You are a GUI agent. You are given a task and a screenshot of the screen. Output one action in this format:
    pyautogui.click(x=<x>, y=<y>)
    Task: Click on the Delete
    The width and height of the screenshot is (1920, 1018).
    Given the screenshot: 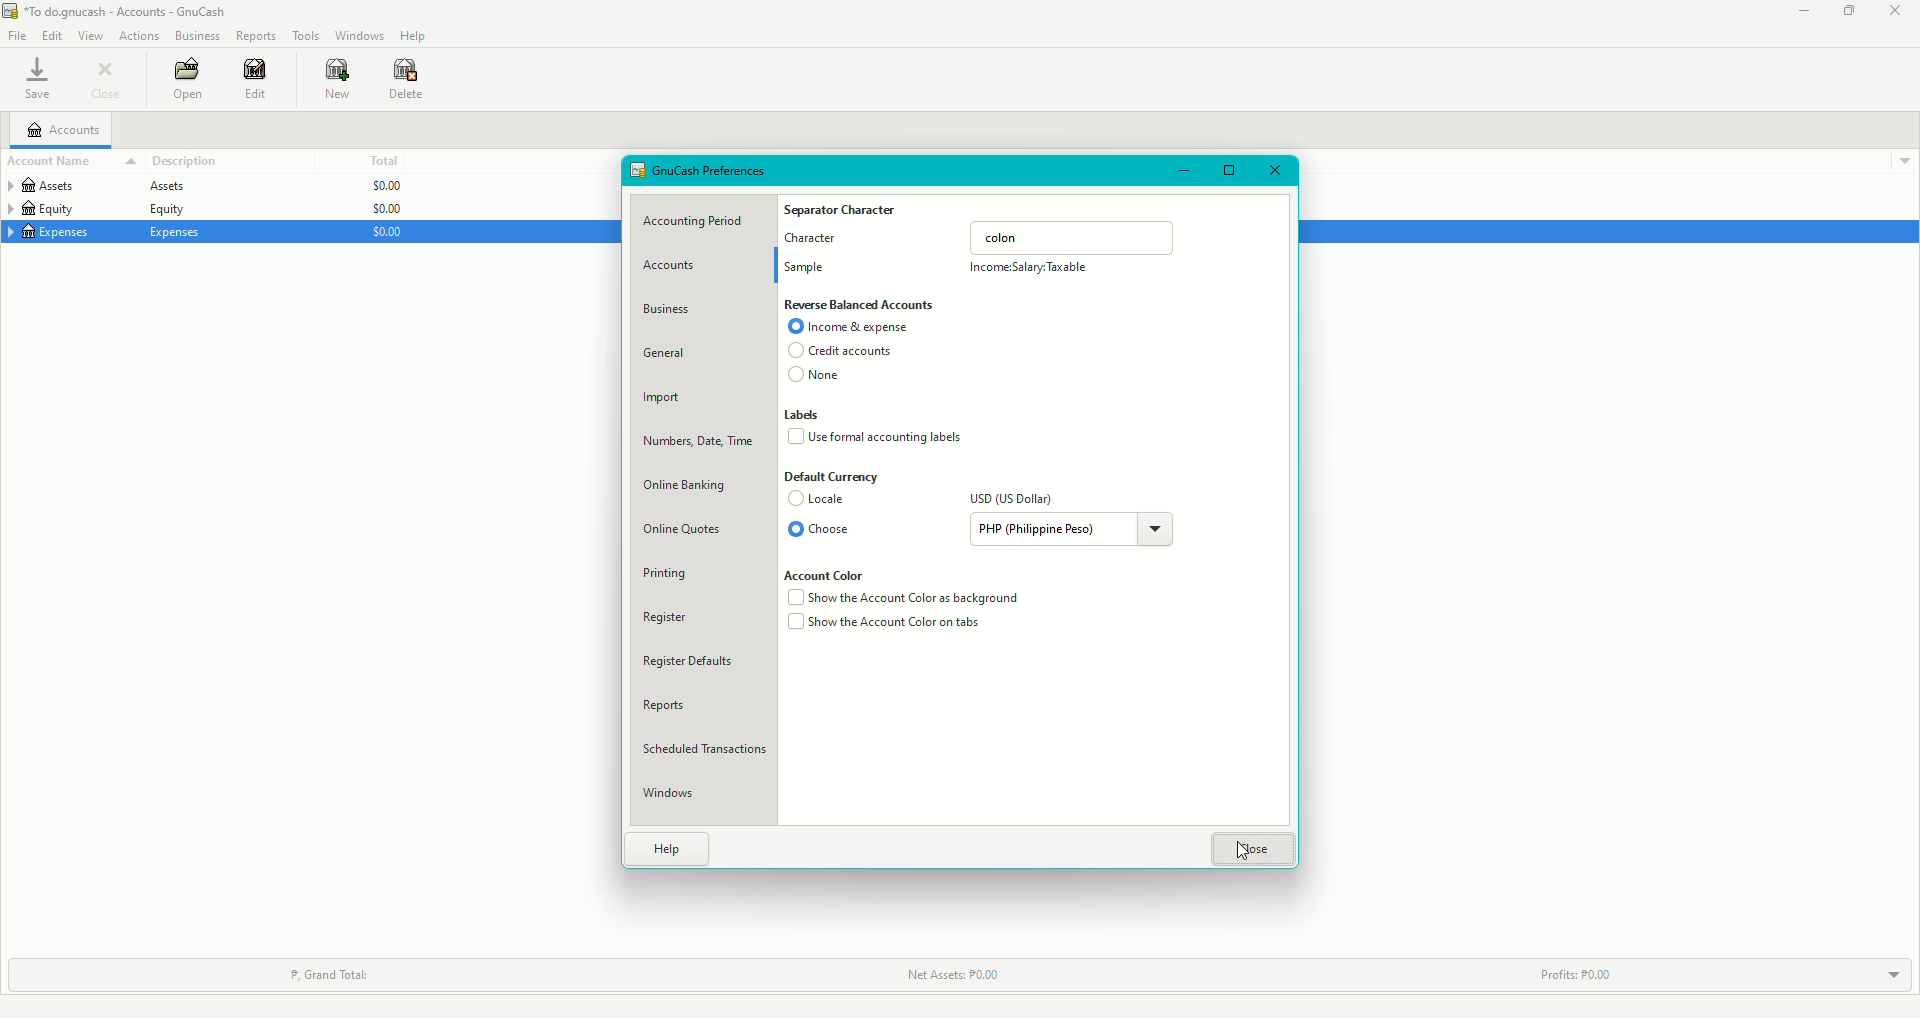 What is the action you would take?
    pyautogui.click(x=407, y=82)
    